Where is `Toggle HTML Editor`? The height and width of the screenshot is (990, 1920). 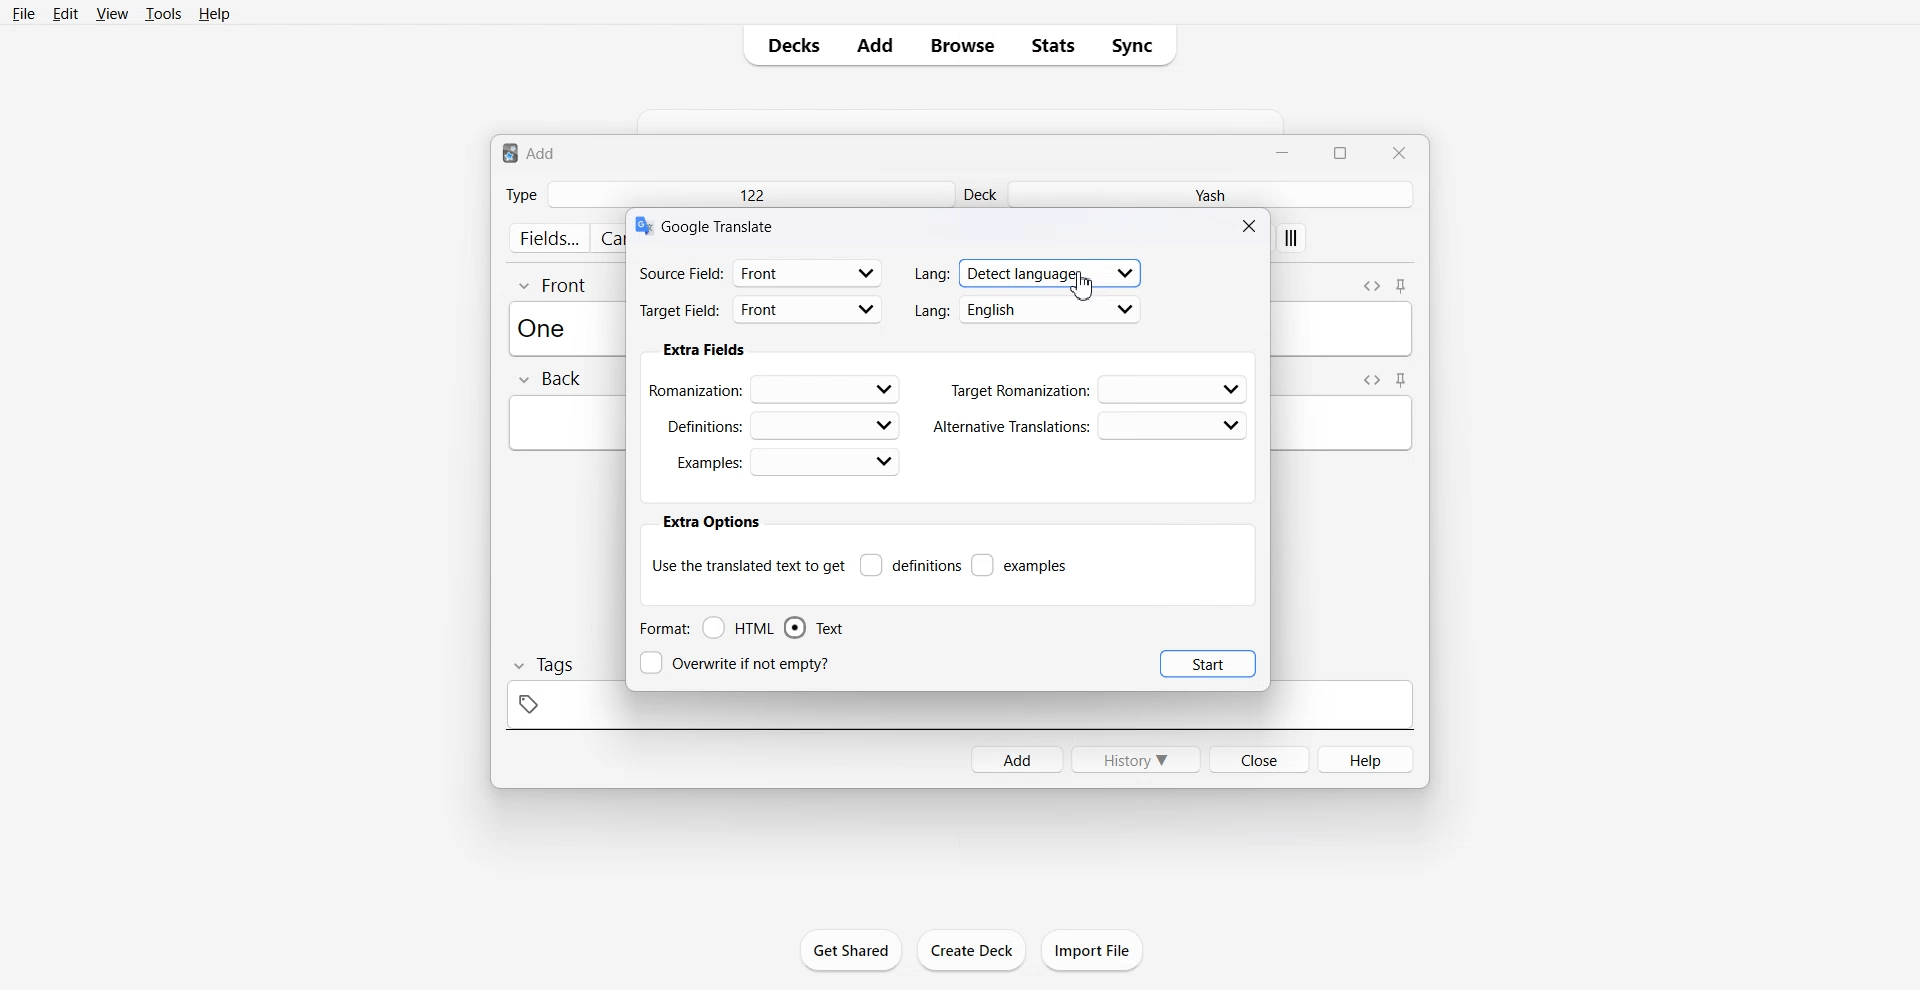
Toggle HTML Editor is located at coordinates (1371, 284).